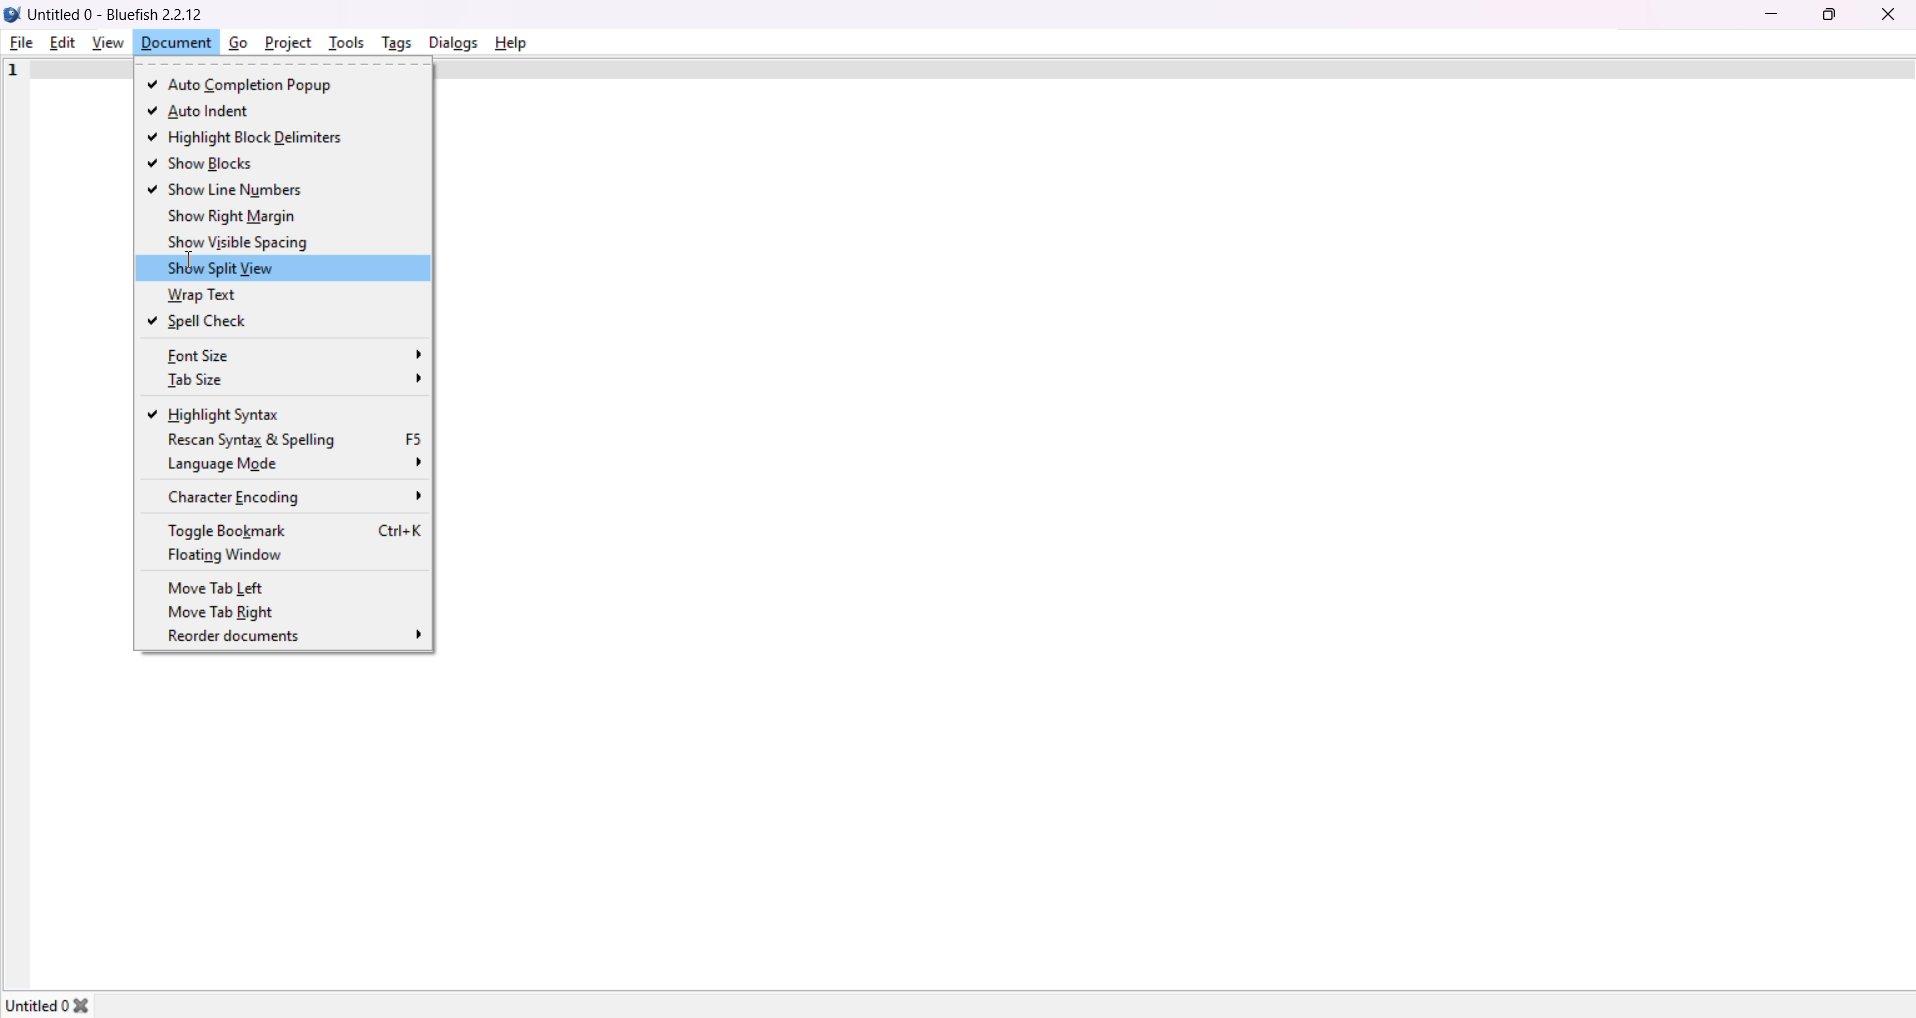  What do you see at coordinates (229, 267) in the screenshot?
I see `show split view` at bounding box center [229, 267].